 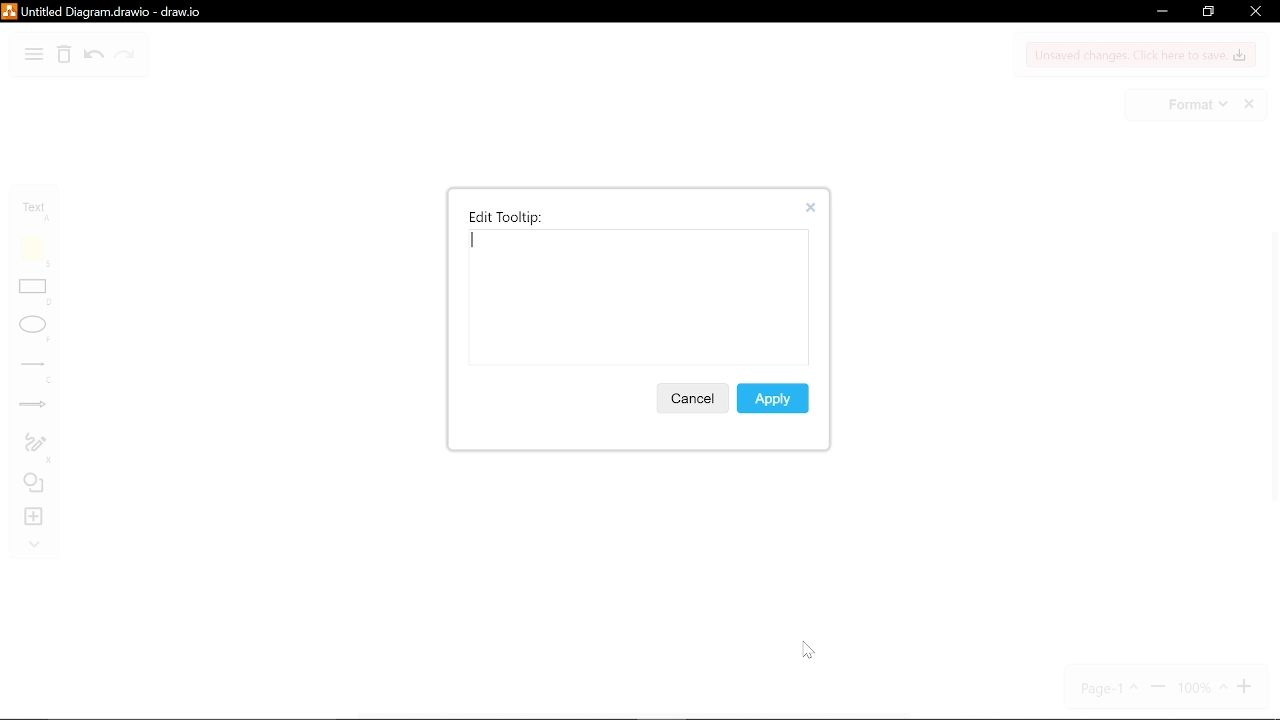 What do you see at coordinates (36, 372) in the screenshot?
I see `lines` at bounding box center [36, 372].